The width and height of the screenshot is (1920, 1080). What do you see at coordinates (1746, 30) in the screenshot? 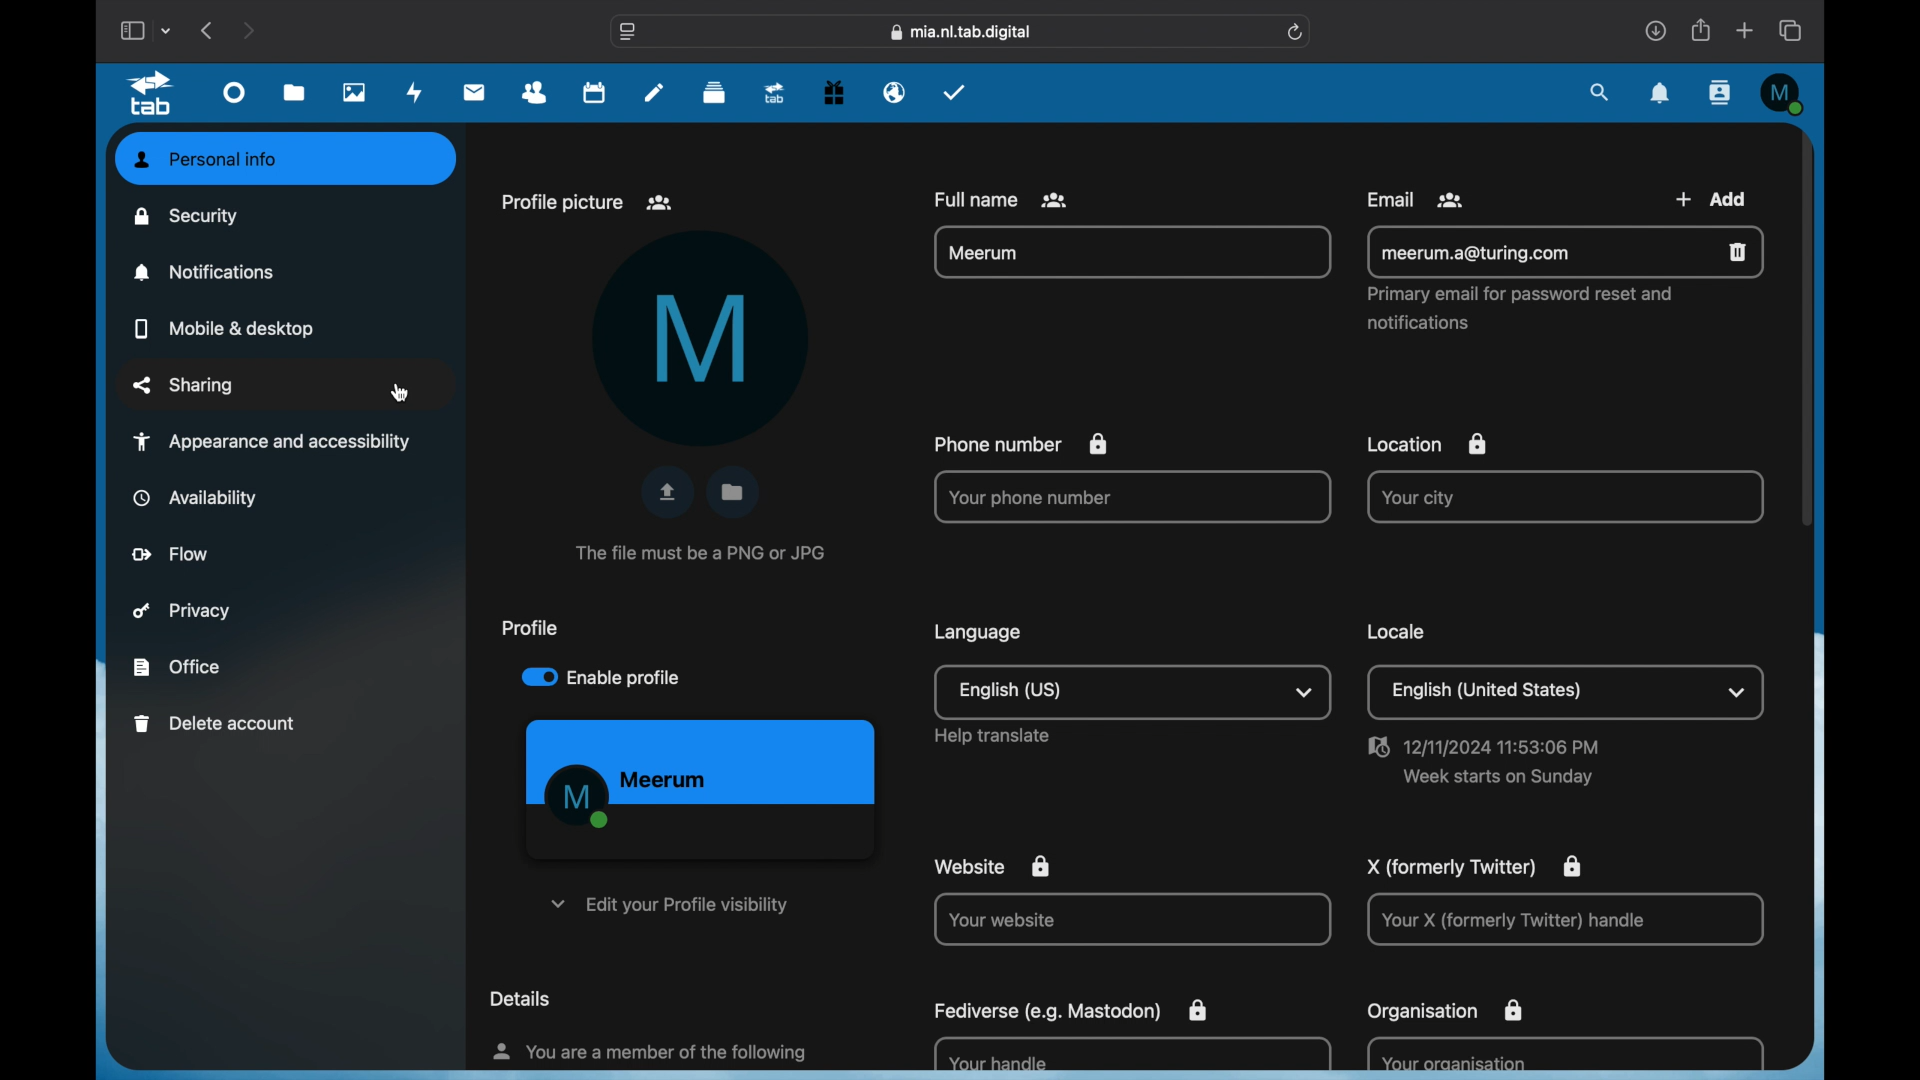
I see `new tab` at bounding box center [1746, 30].